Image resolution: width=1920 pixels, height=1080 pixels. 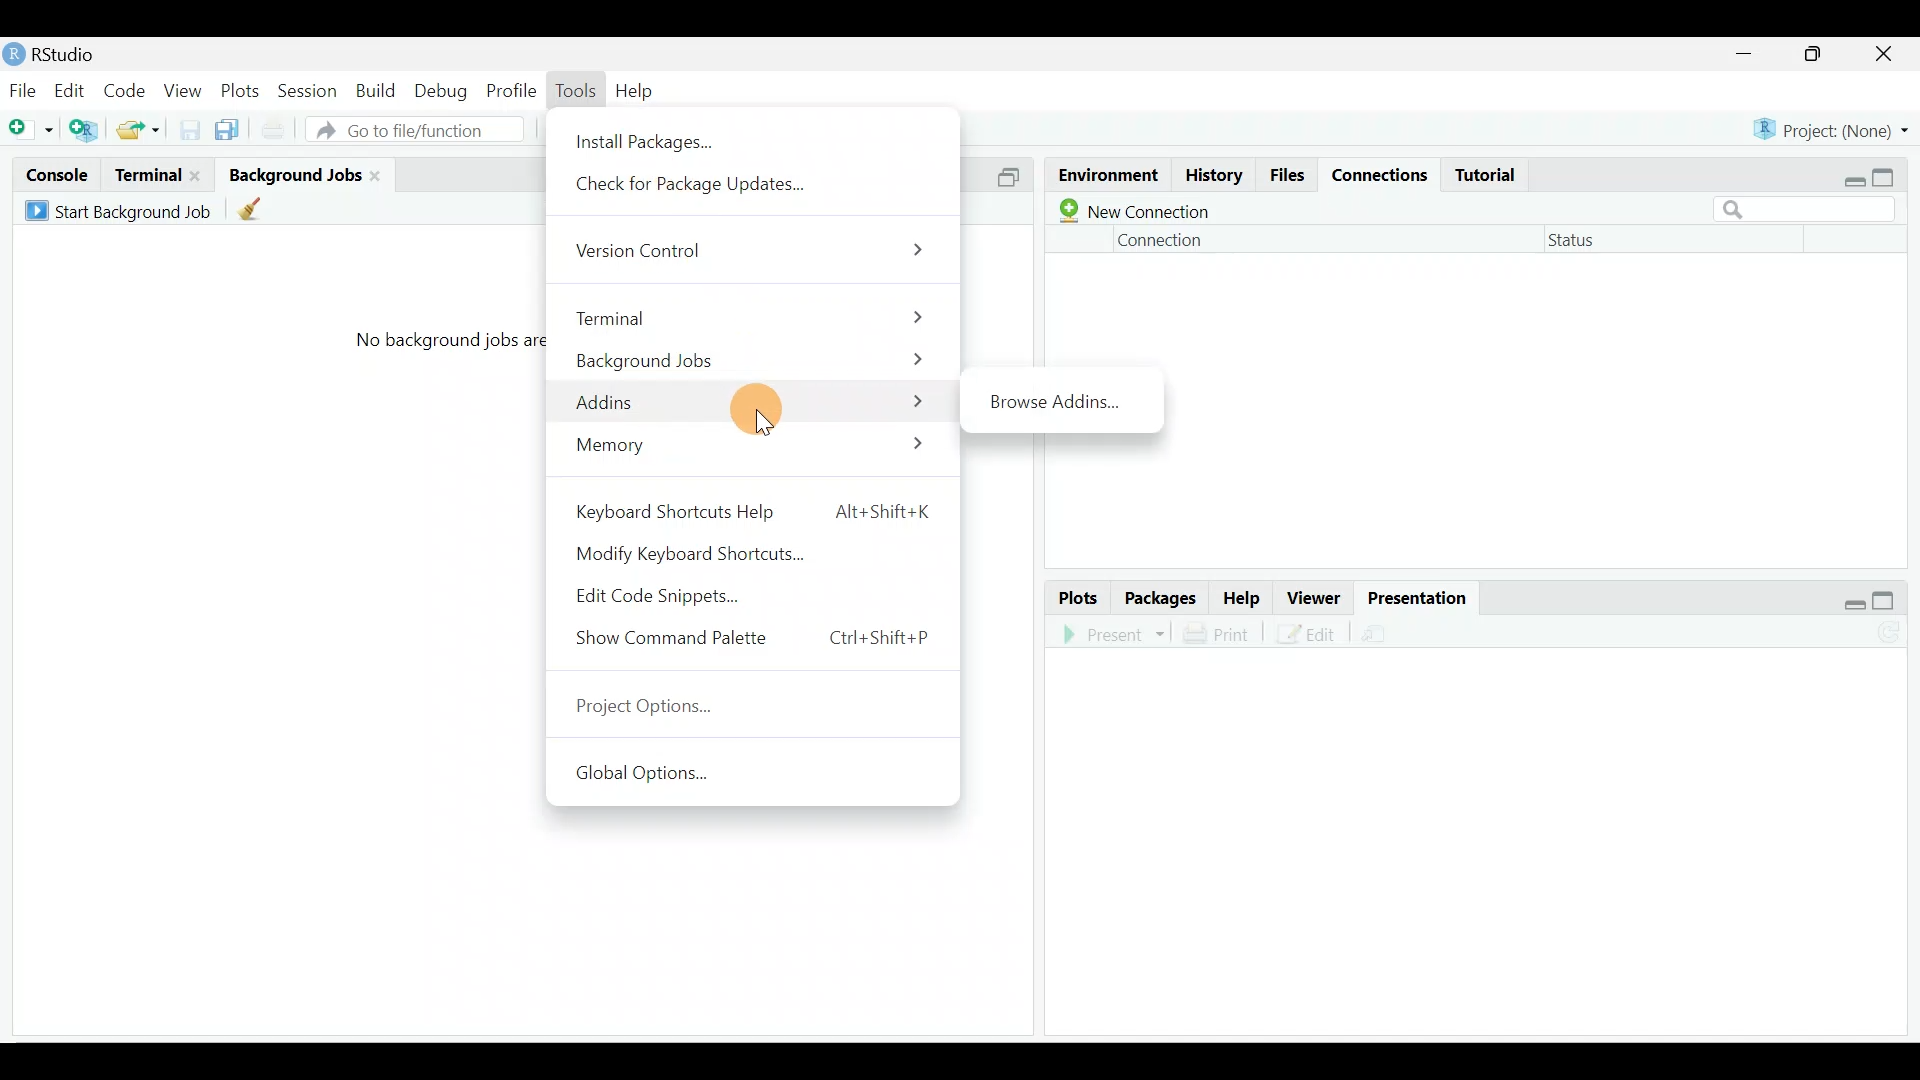 I want to click on Edit, so click(x=73, y=89).